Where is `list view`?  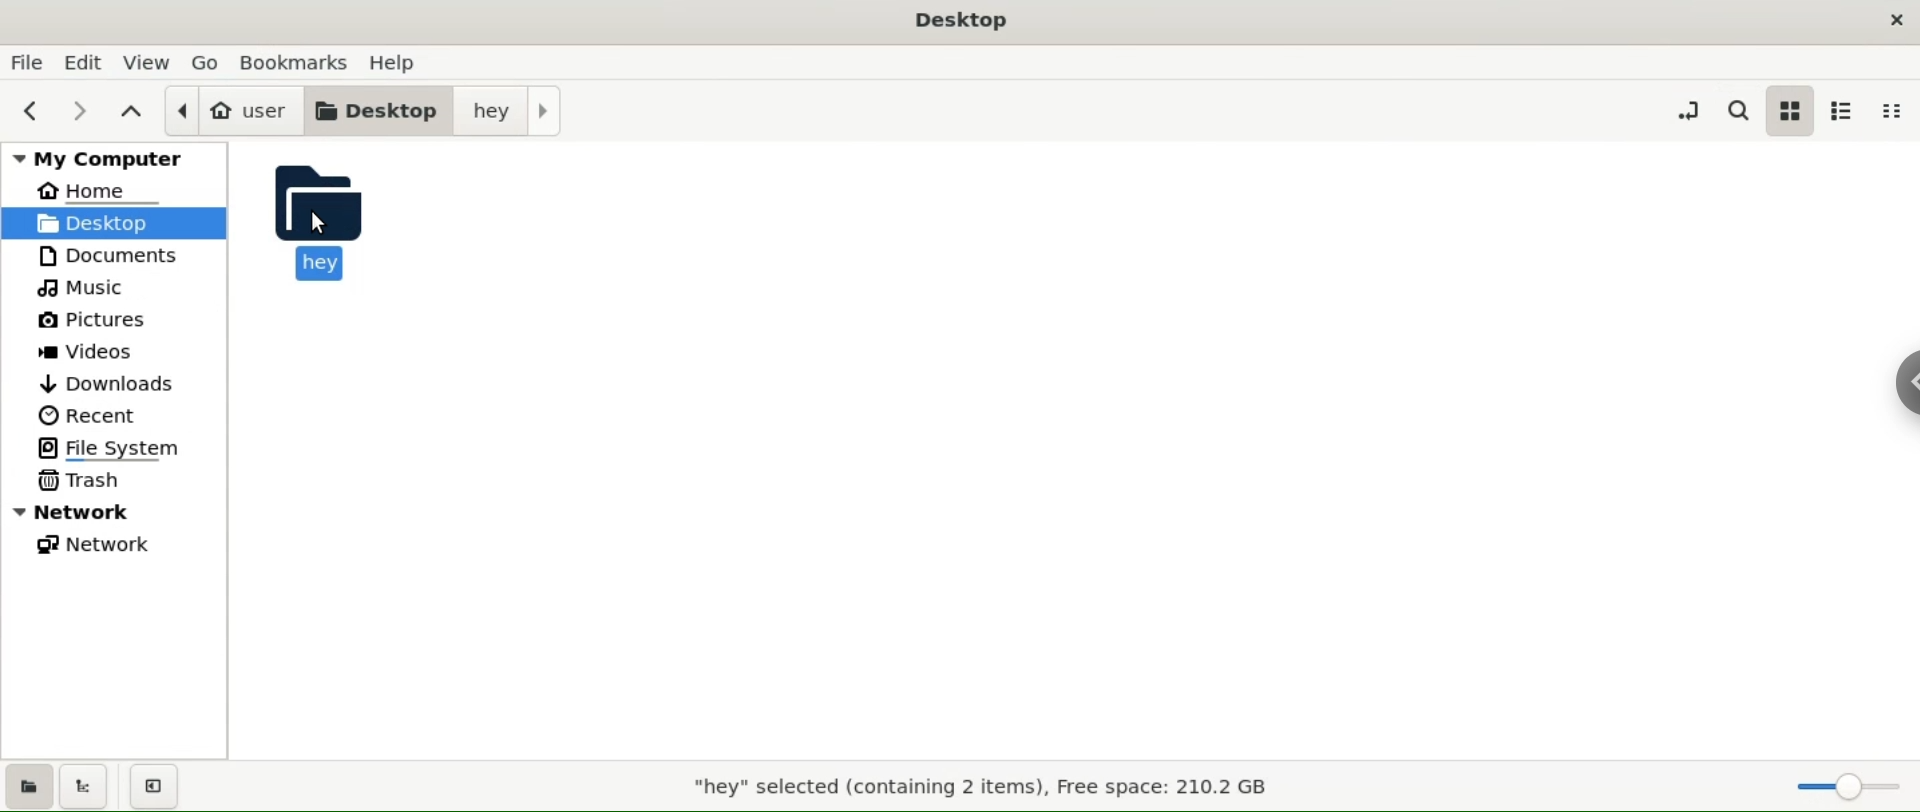 list view is located at coordinates (1844, 110).